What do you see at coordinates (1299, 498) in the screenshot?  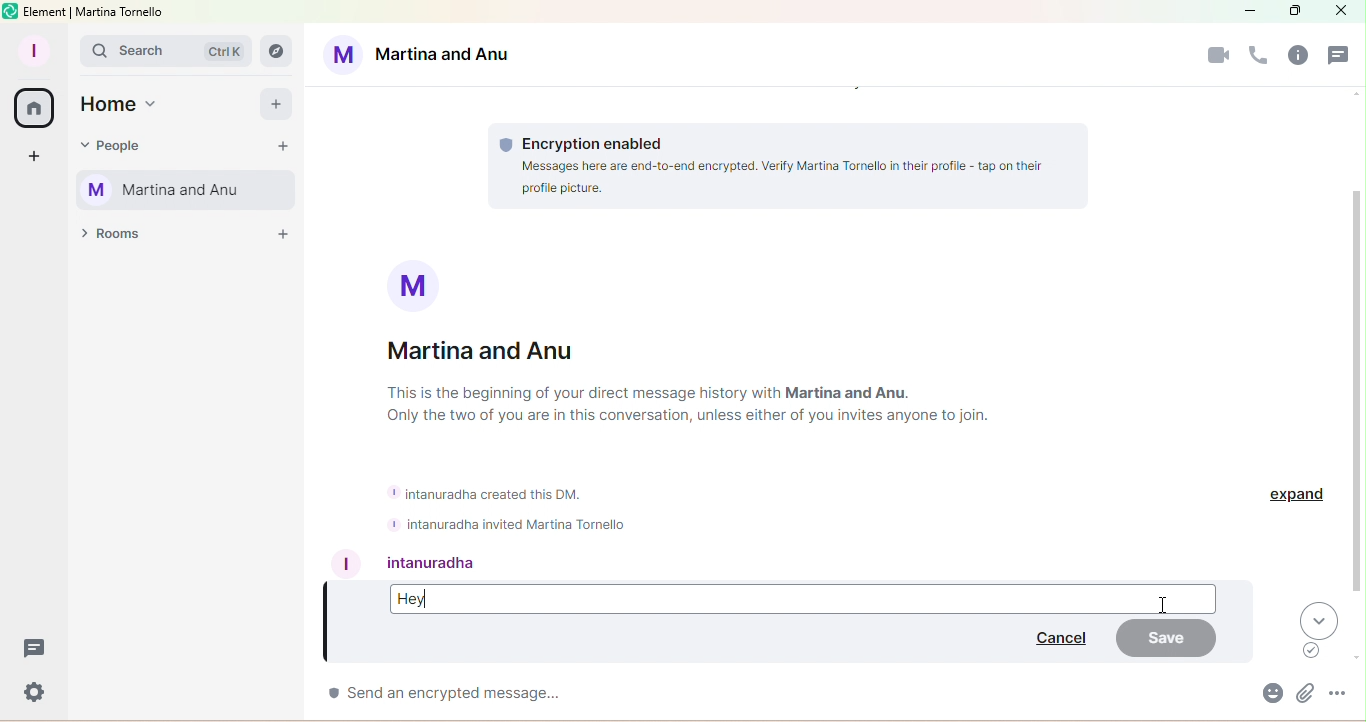 I see `Expand` at bounding box center [1299, 498].